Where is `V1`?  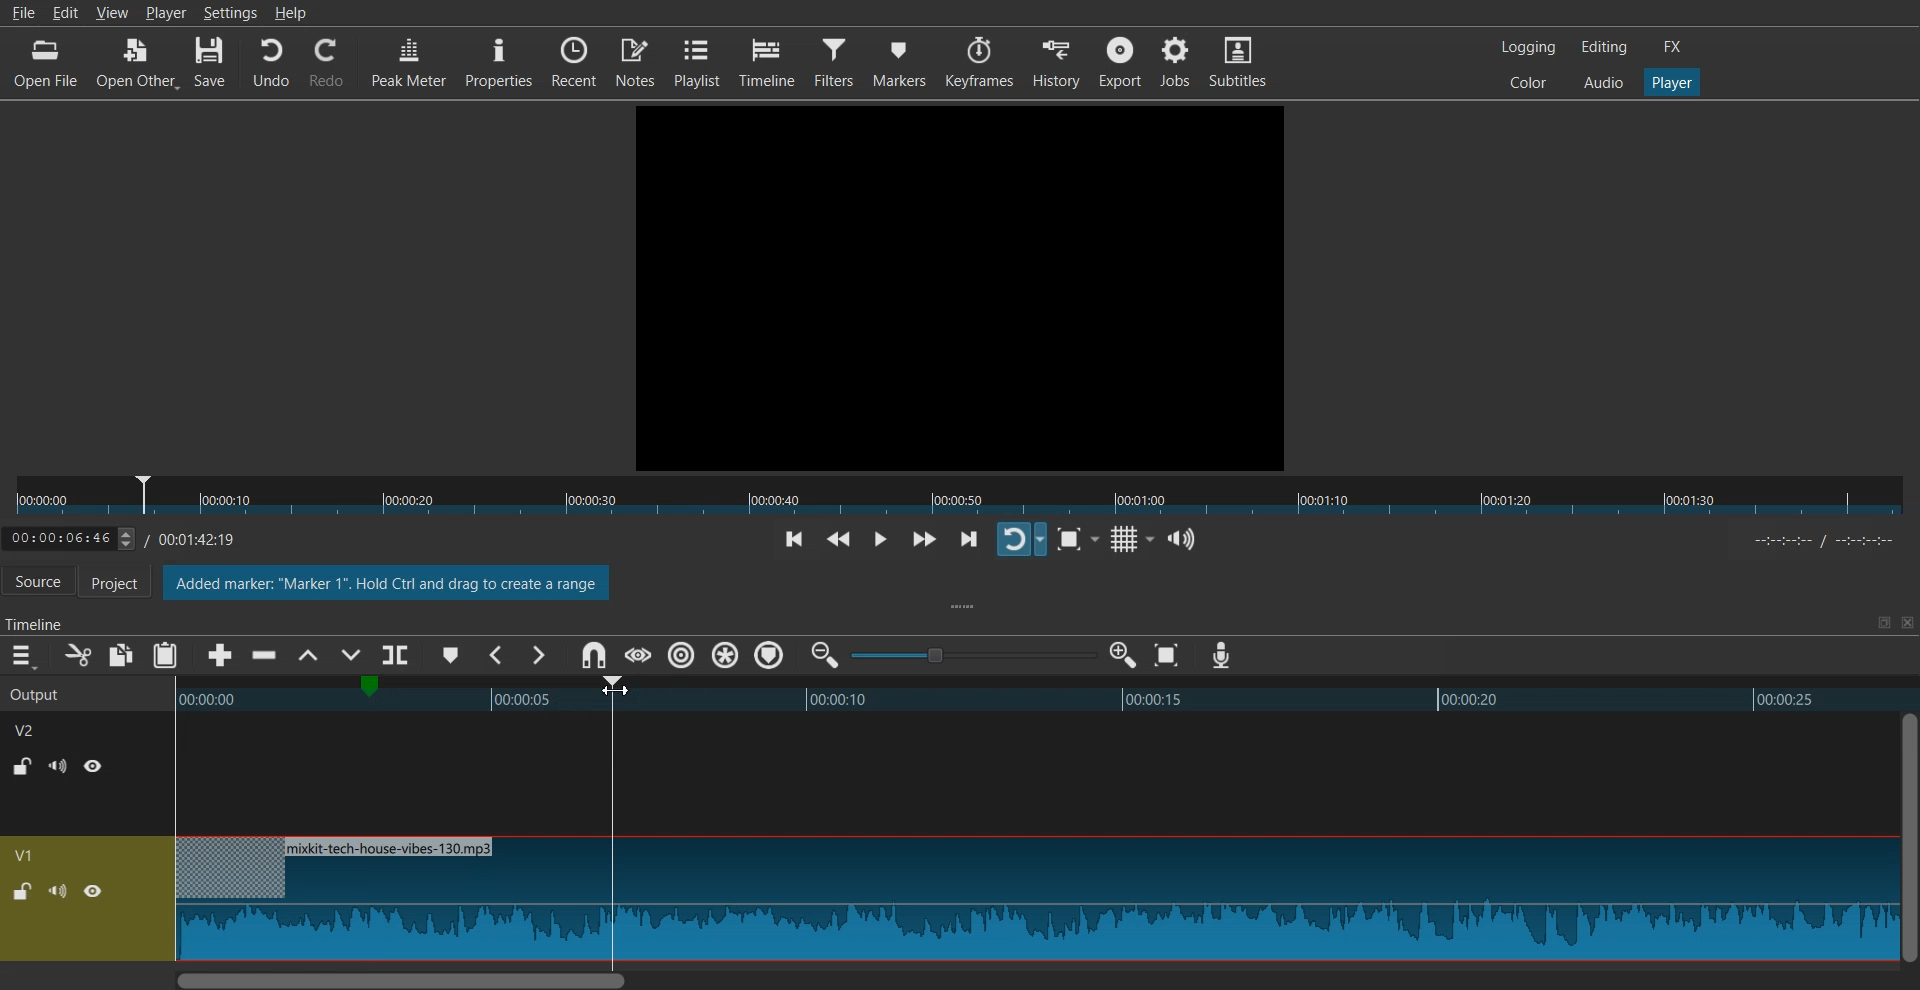
V1 is located at coordinates (27, 855).